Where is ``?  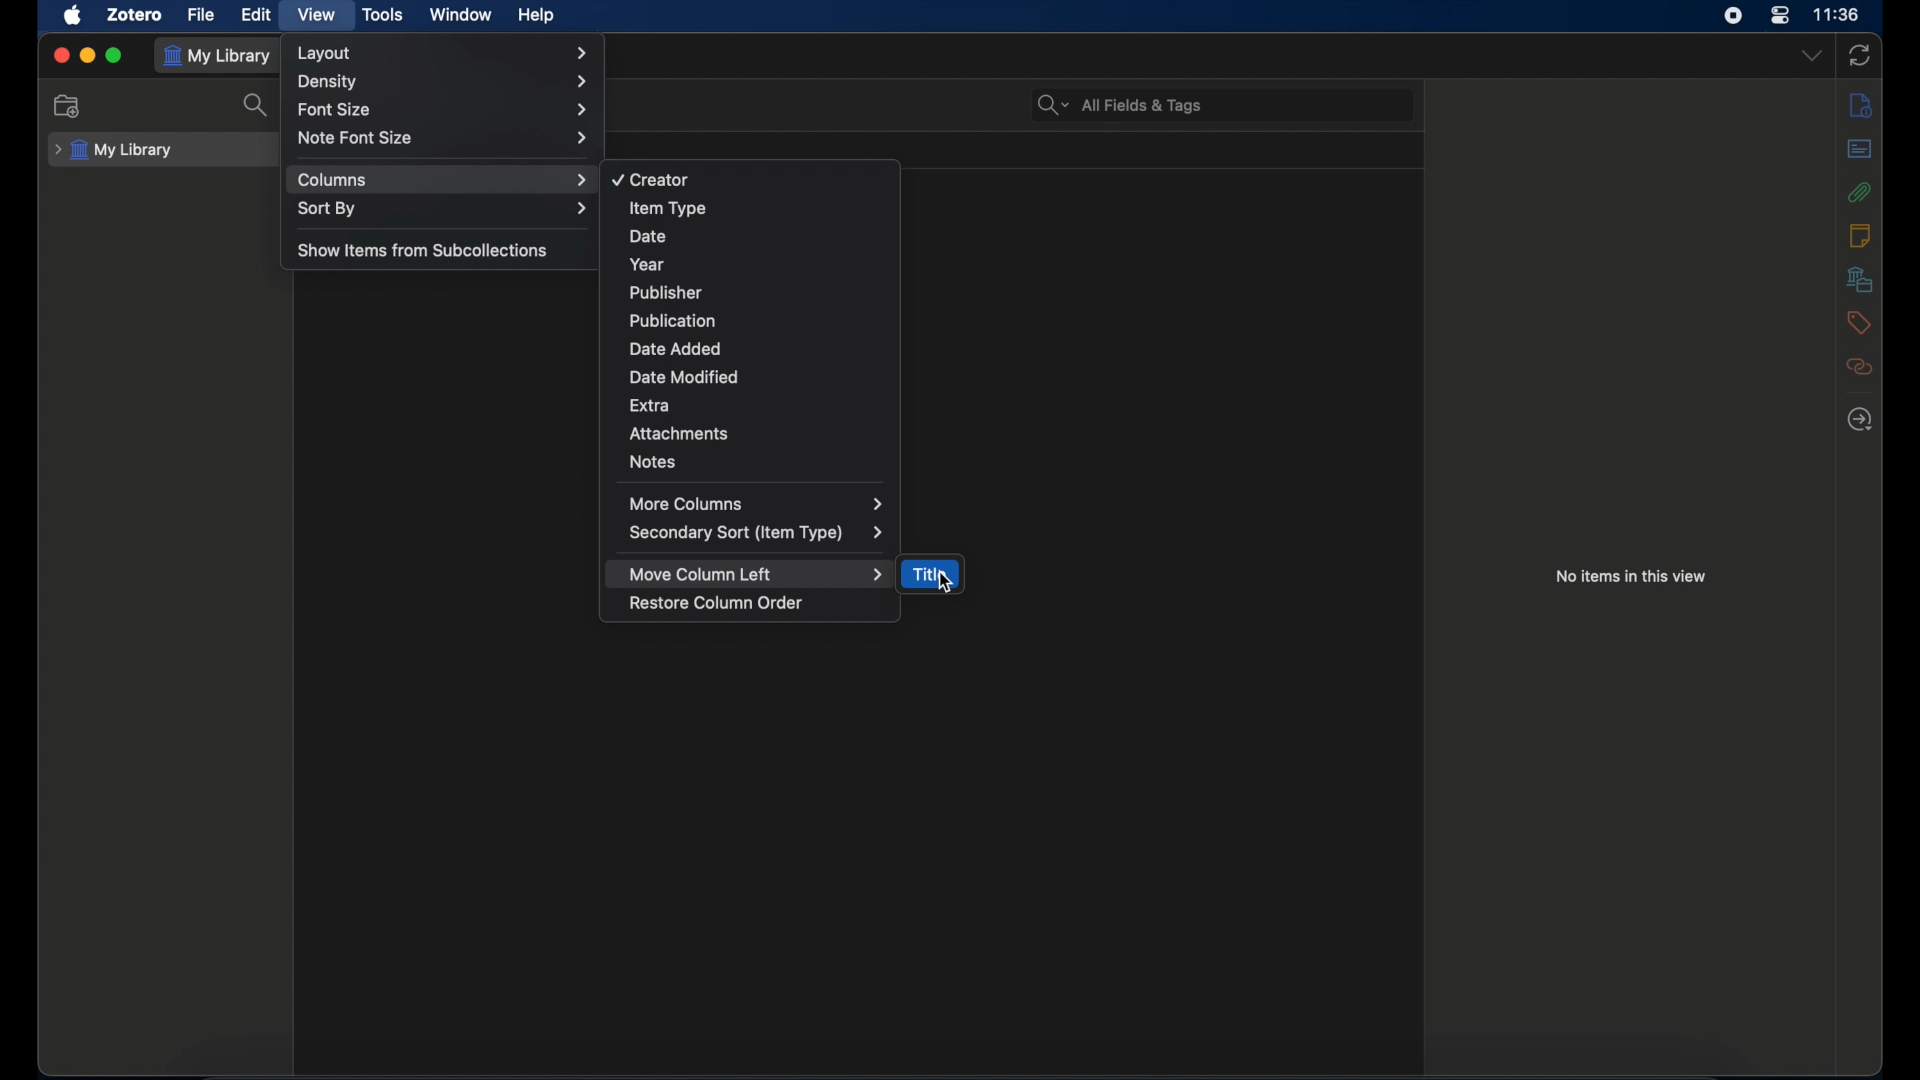  is located at coordinates (444, 83).